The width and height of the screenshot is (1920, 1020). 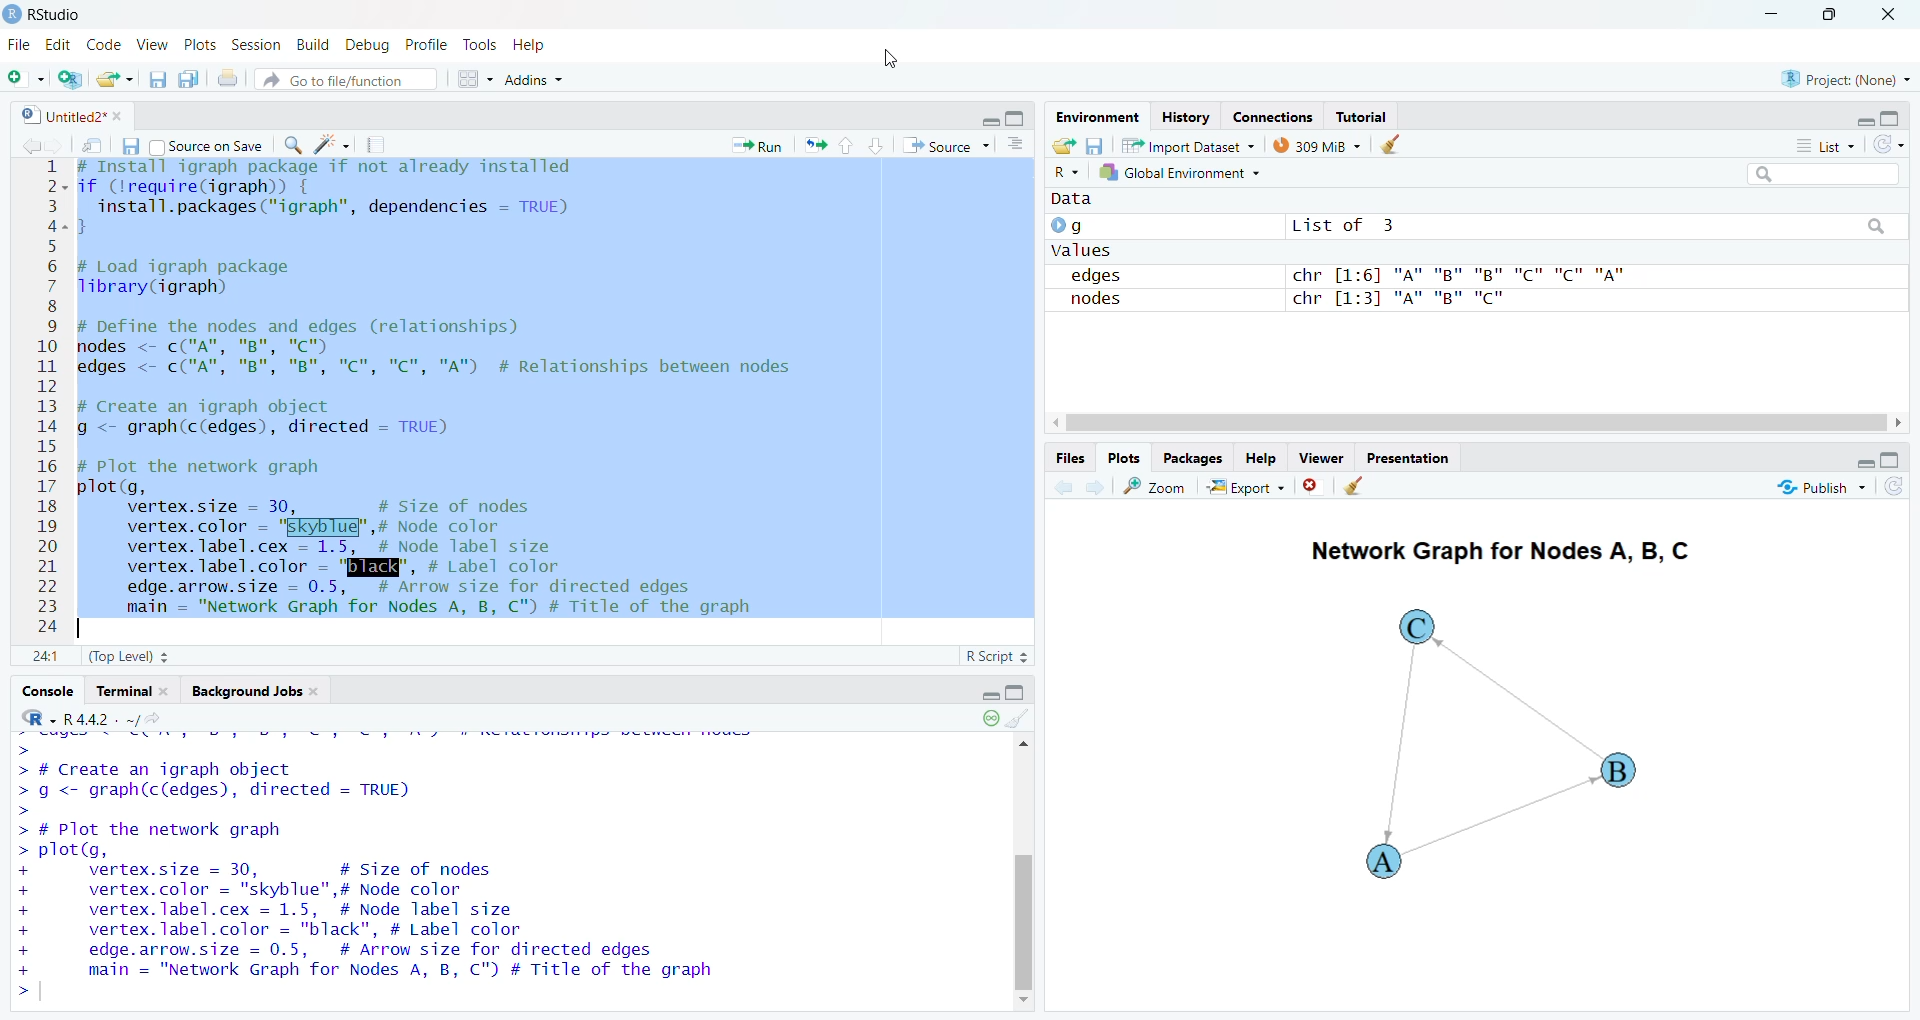 I want to click on move, so click(x=93, y=146).